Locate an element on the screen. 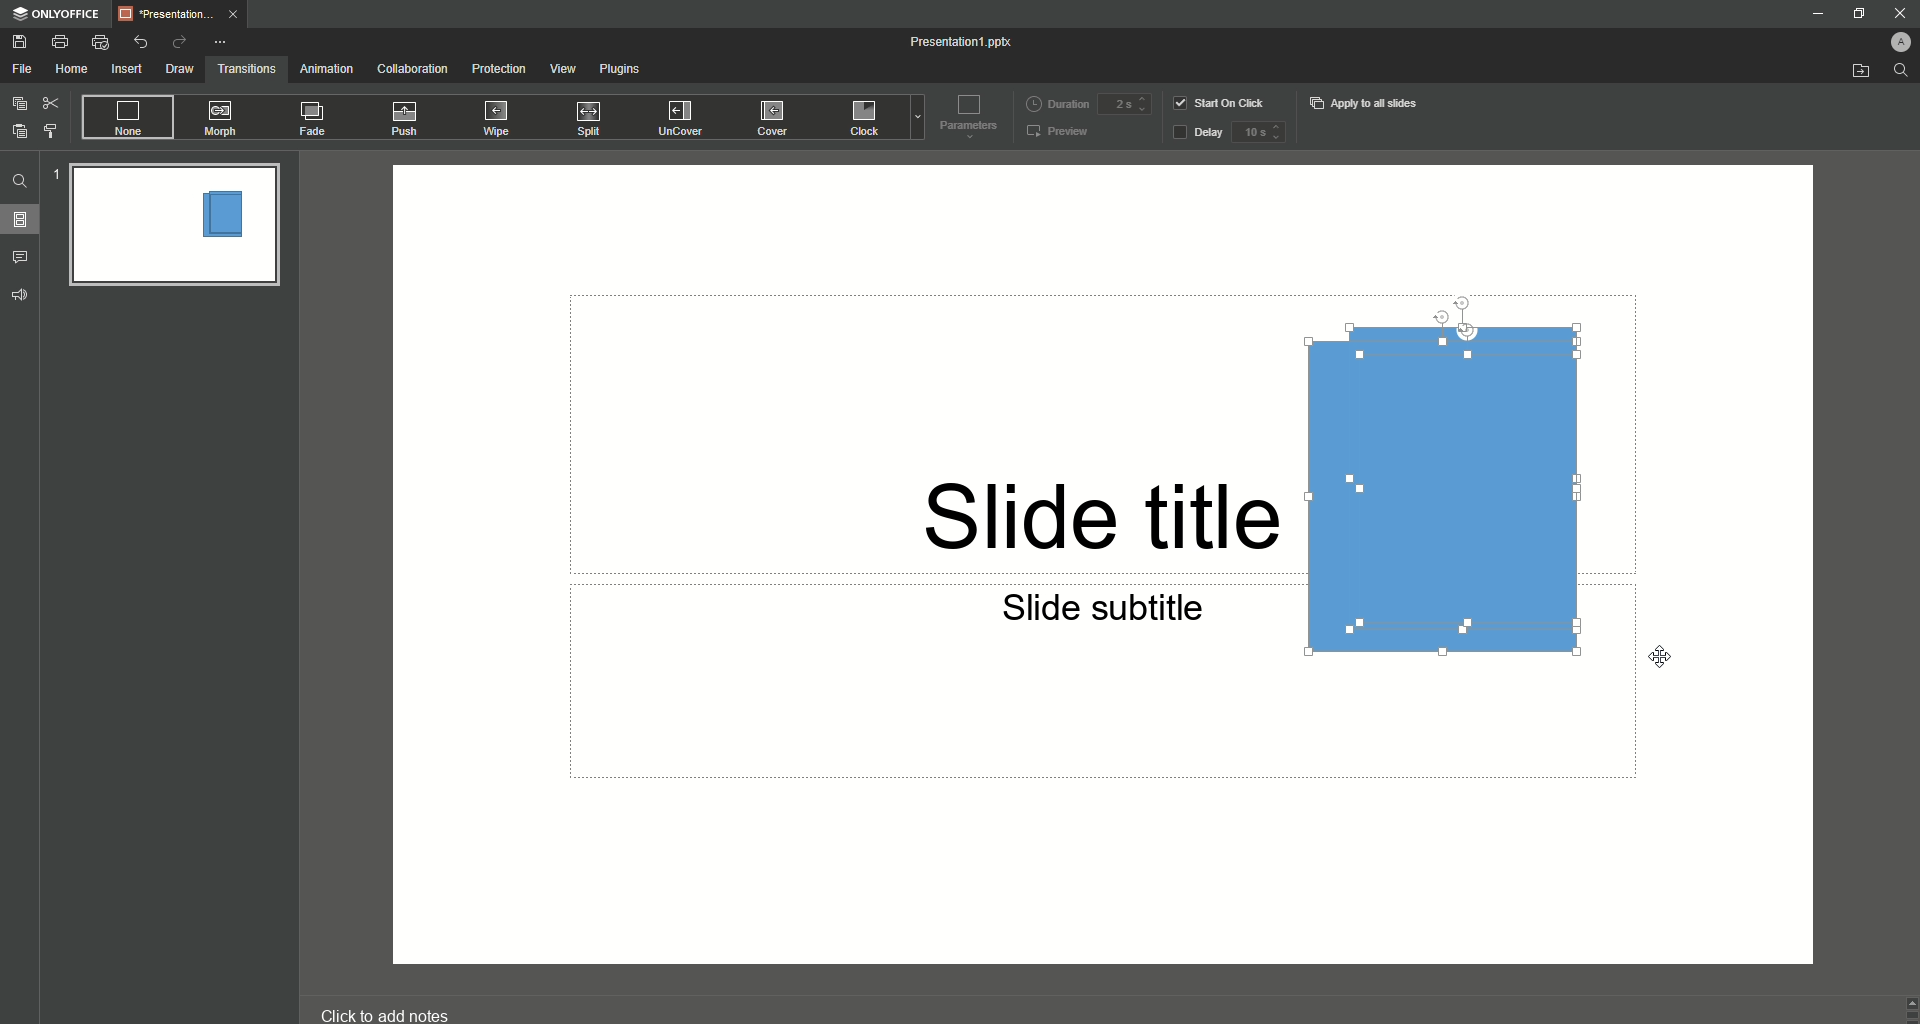  Home is located at coordinates (72, 70).